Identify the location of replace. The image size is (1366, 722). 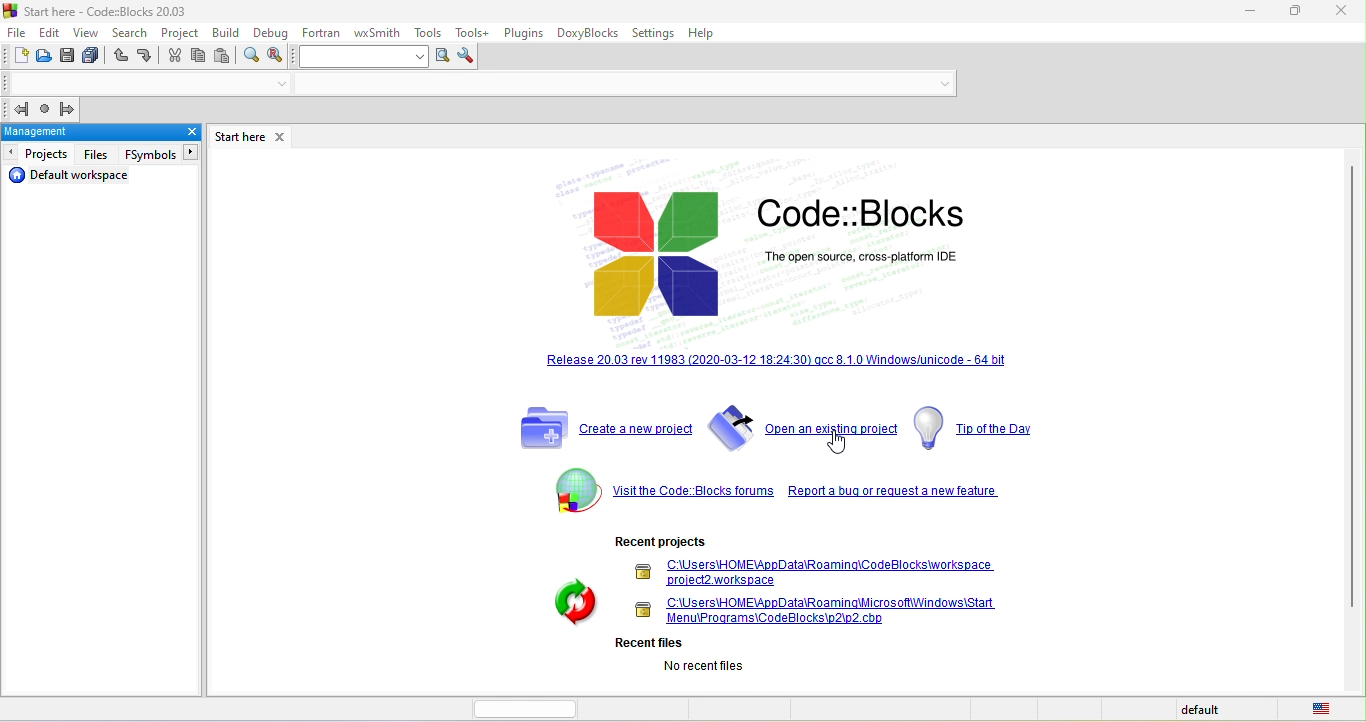
(280, 56).